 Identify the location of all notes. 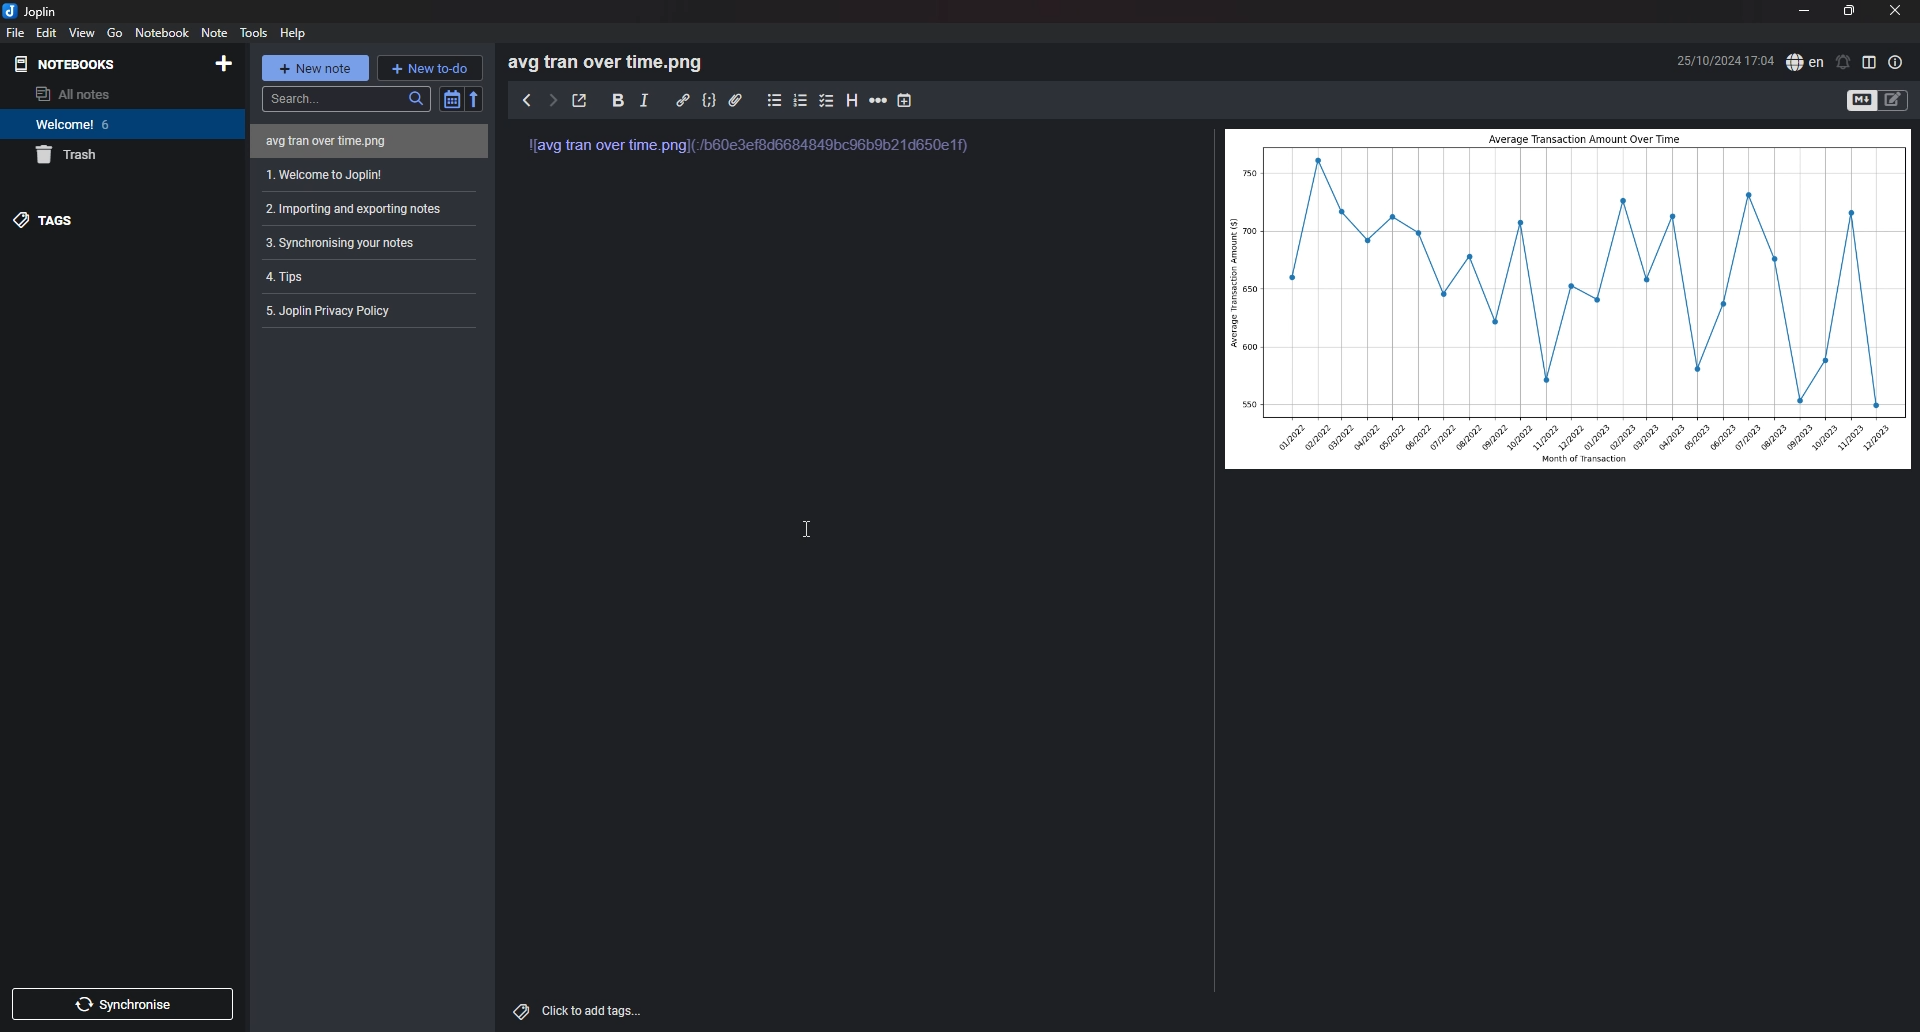
(108, 93).